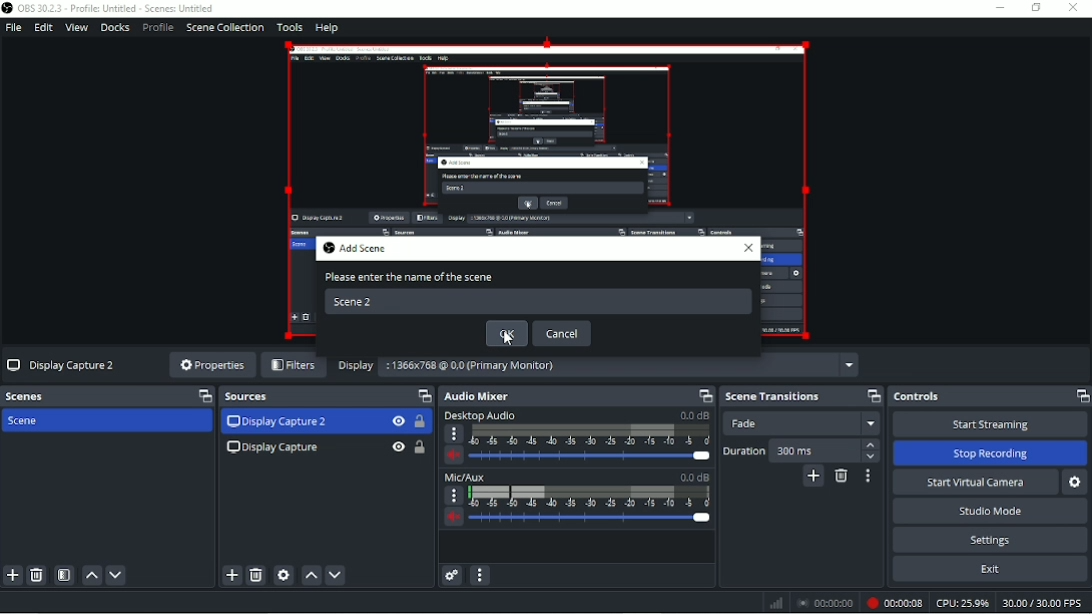 The image size is (1092, 614). What do you see at coordinates (115, 575) in the screenshot?
I see `Move scene down` at bounding box center [115, 575].